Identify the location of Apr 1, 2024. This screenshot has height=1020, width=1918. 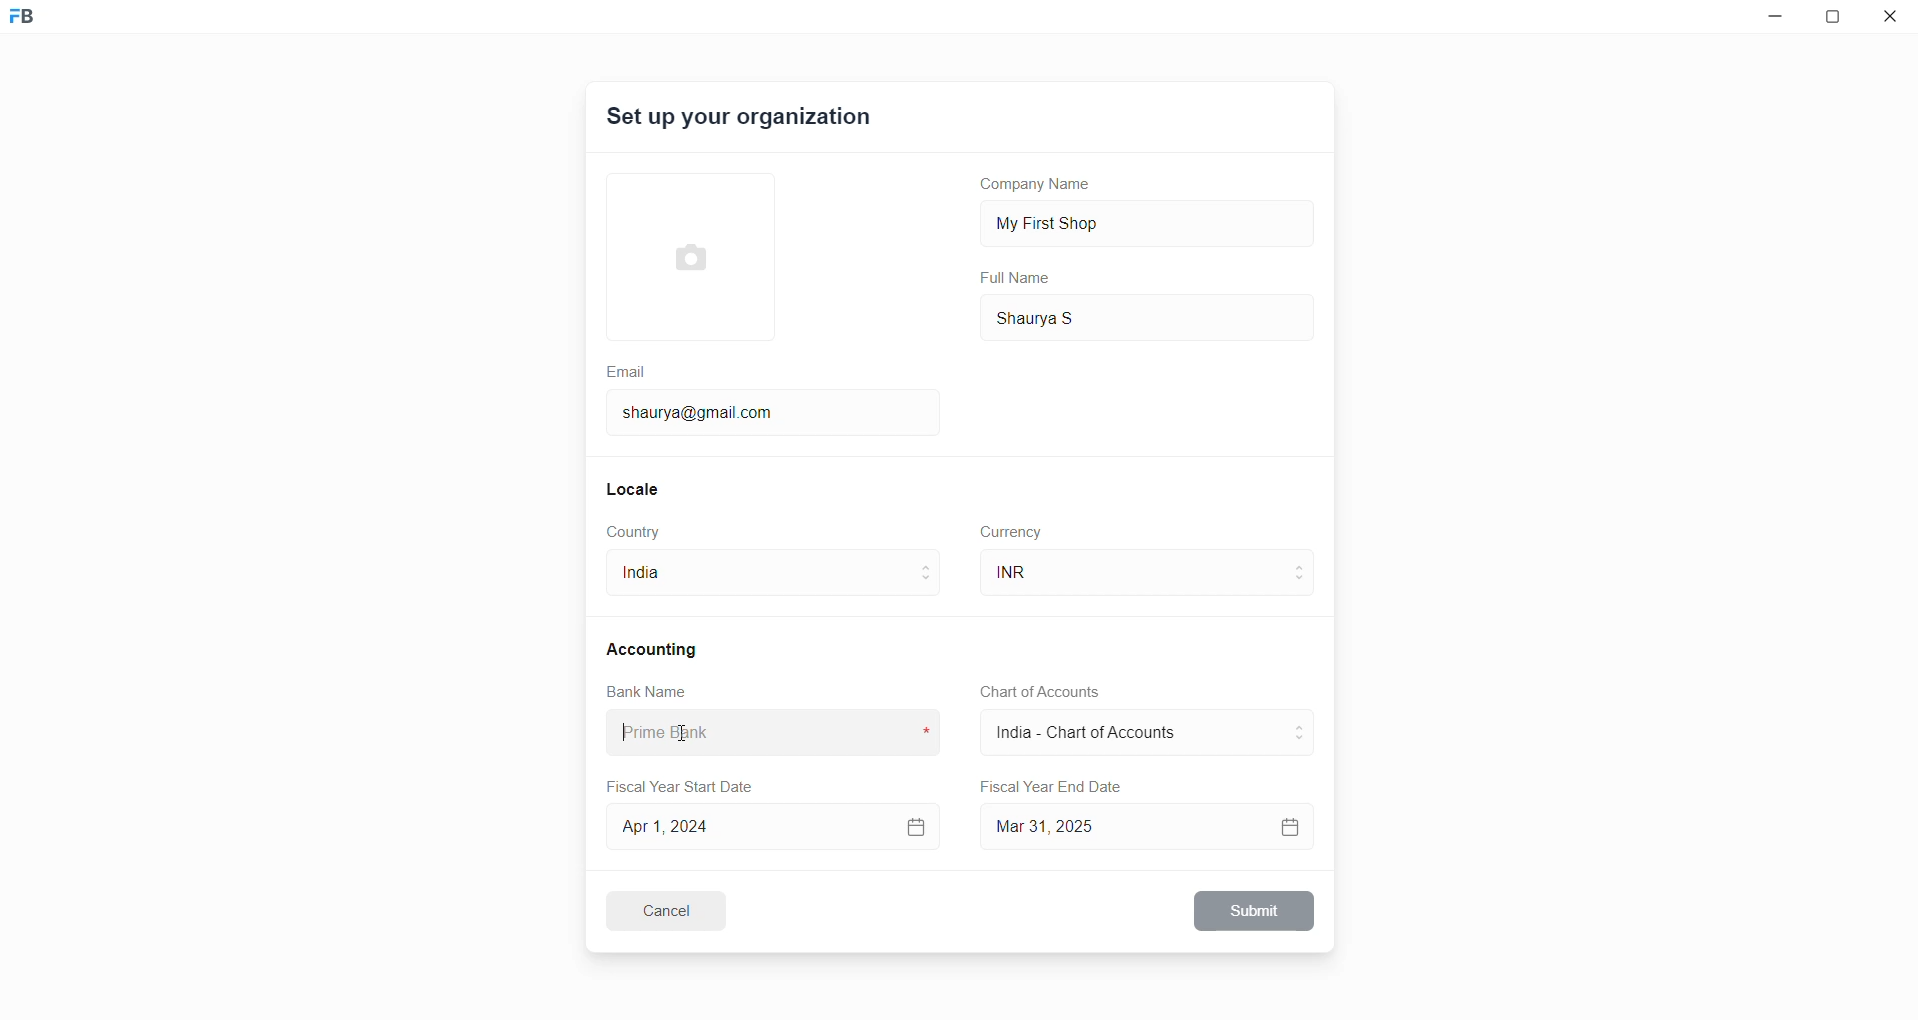
(771, 825).